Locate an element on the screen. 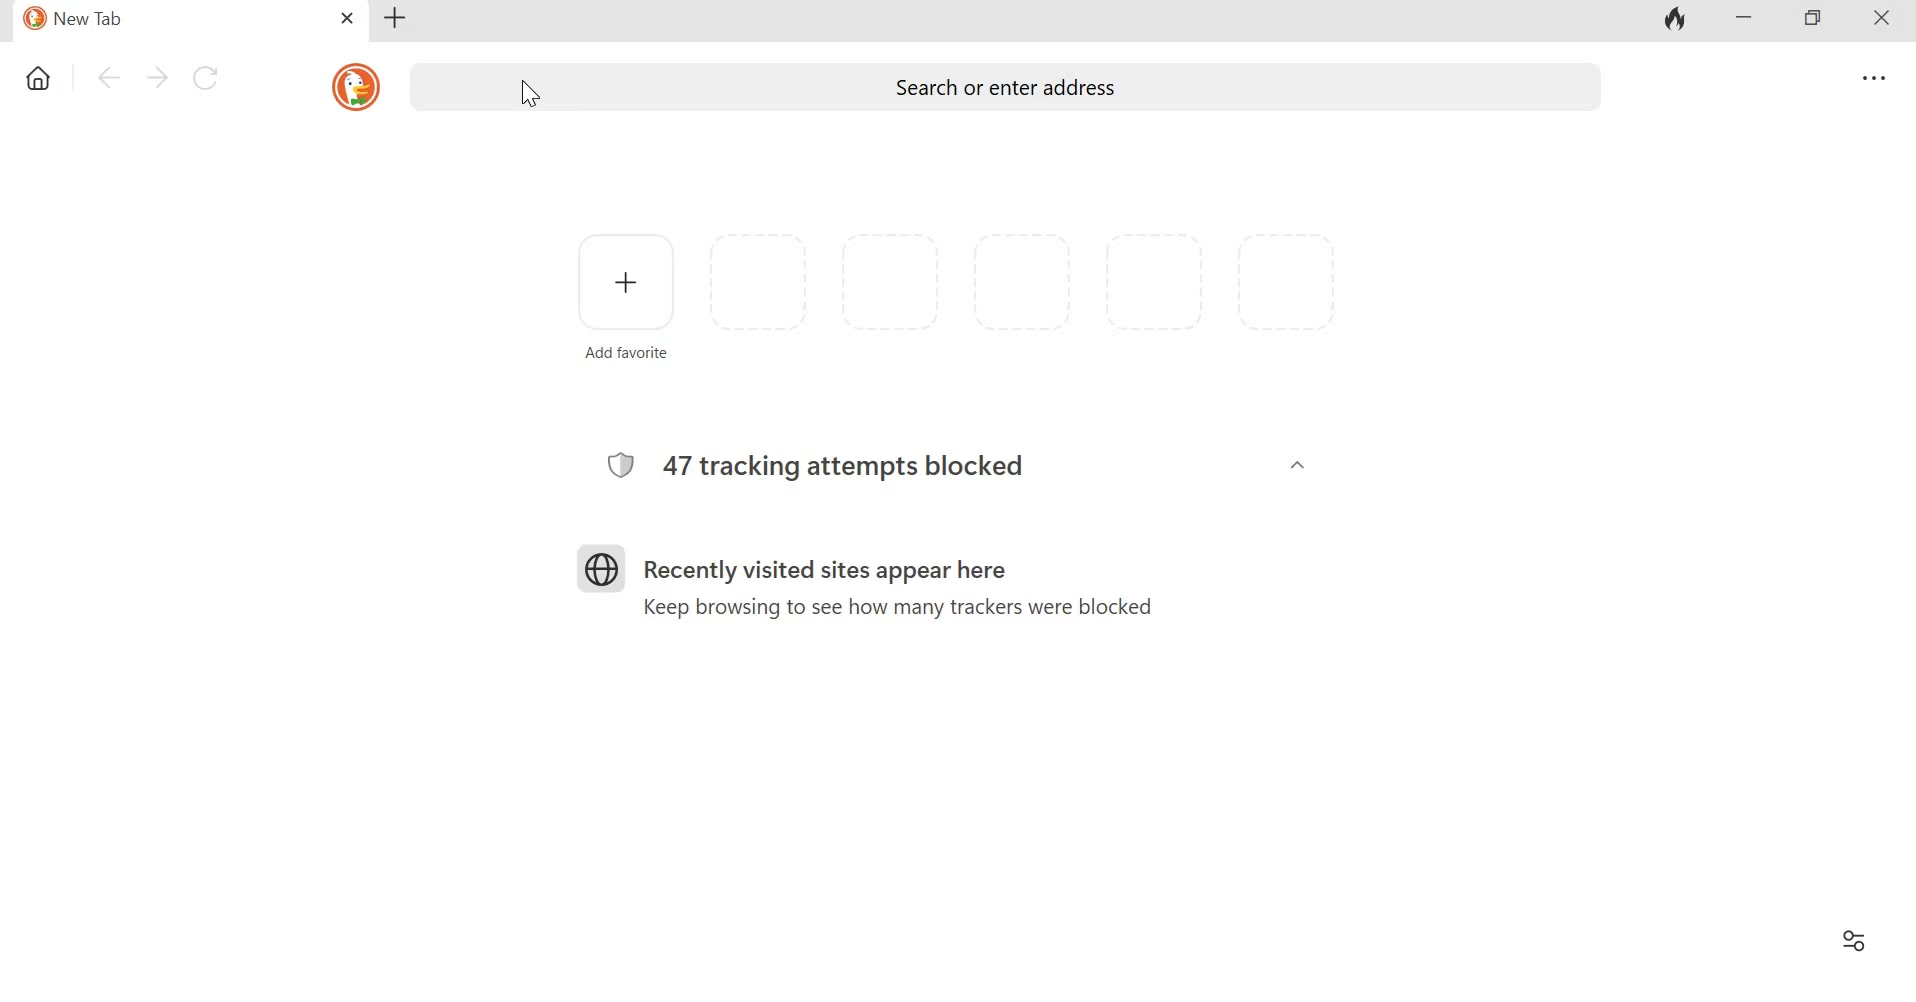 The image size is (1916, 1002). Close is located at coordinates (1885, 20).